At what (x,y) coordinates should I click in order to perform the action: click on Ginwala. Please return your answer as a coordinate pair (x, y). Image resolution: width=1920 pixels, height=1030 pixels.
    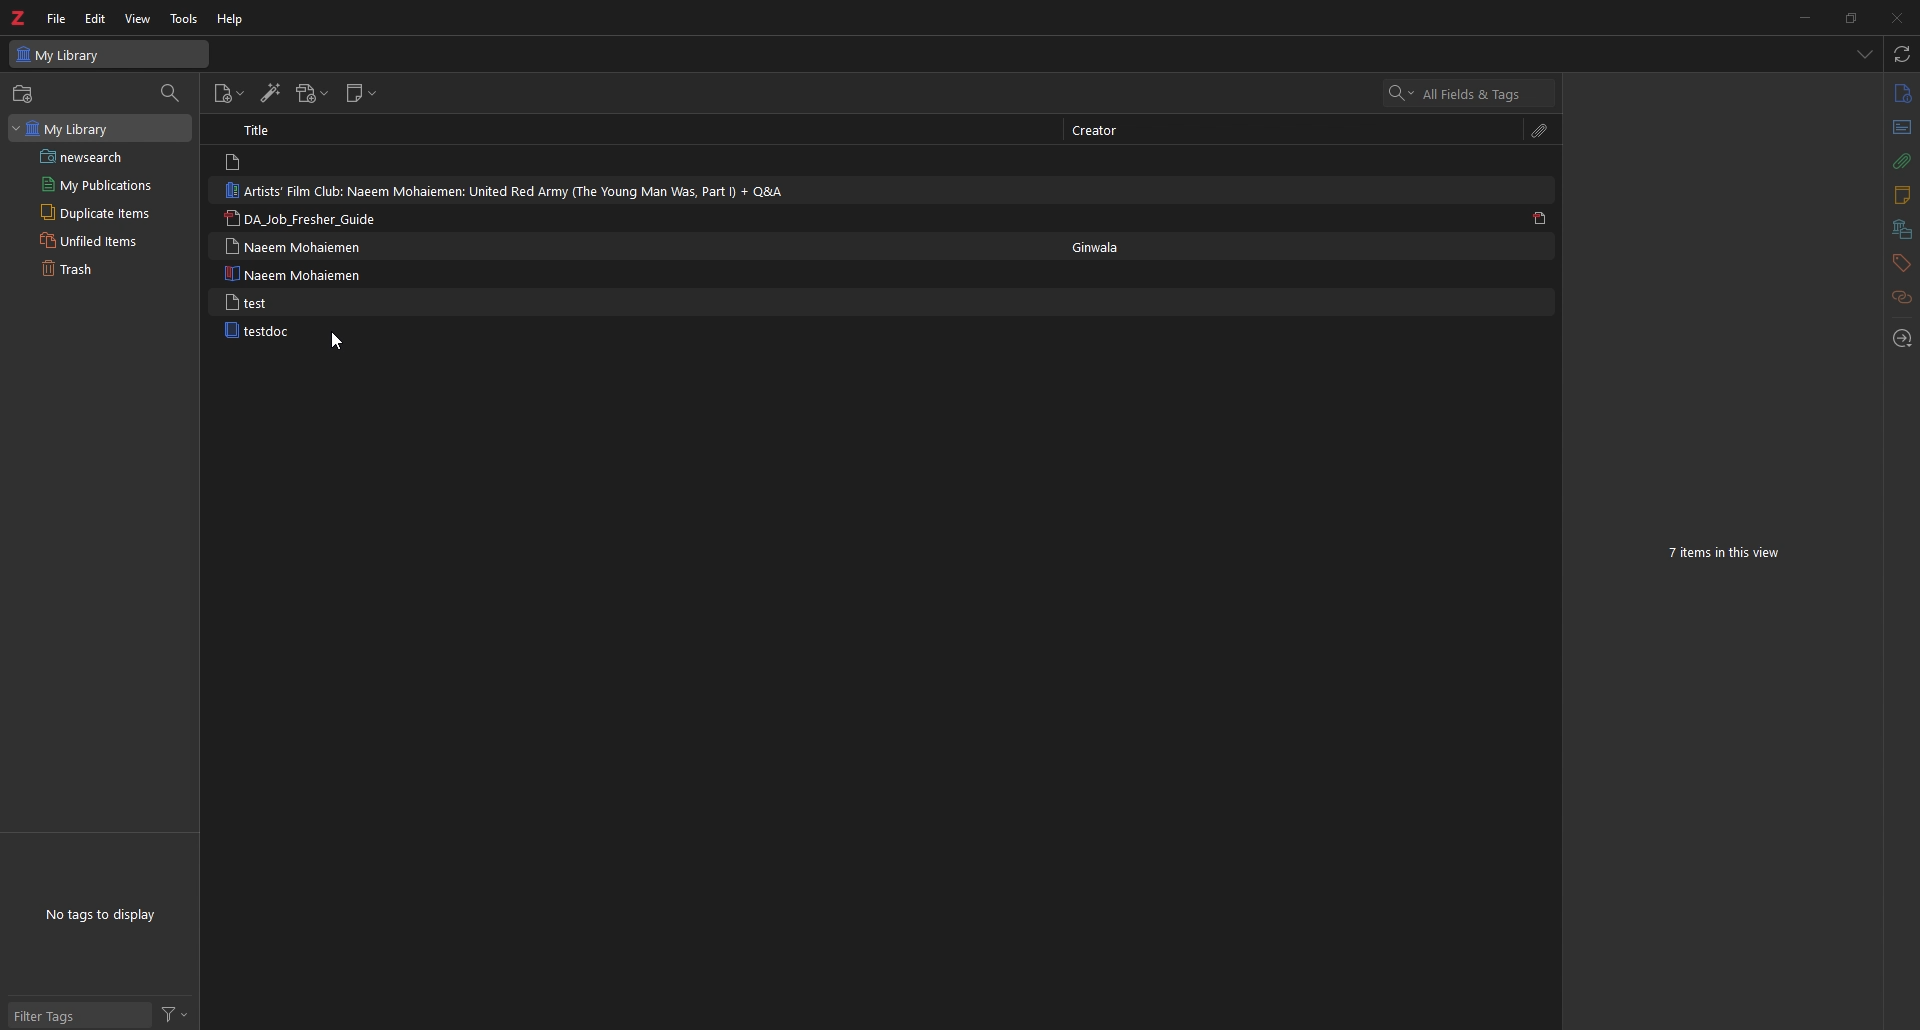
    Looking at the image, I should click on (1107, 248).